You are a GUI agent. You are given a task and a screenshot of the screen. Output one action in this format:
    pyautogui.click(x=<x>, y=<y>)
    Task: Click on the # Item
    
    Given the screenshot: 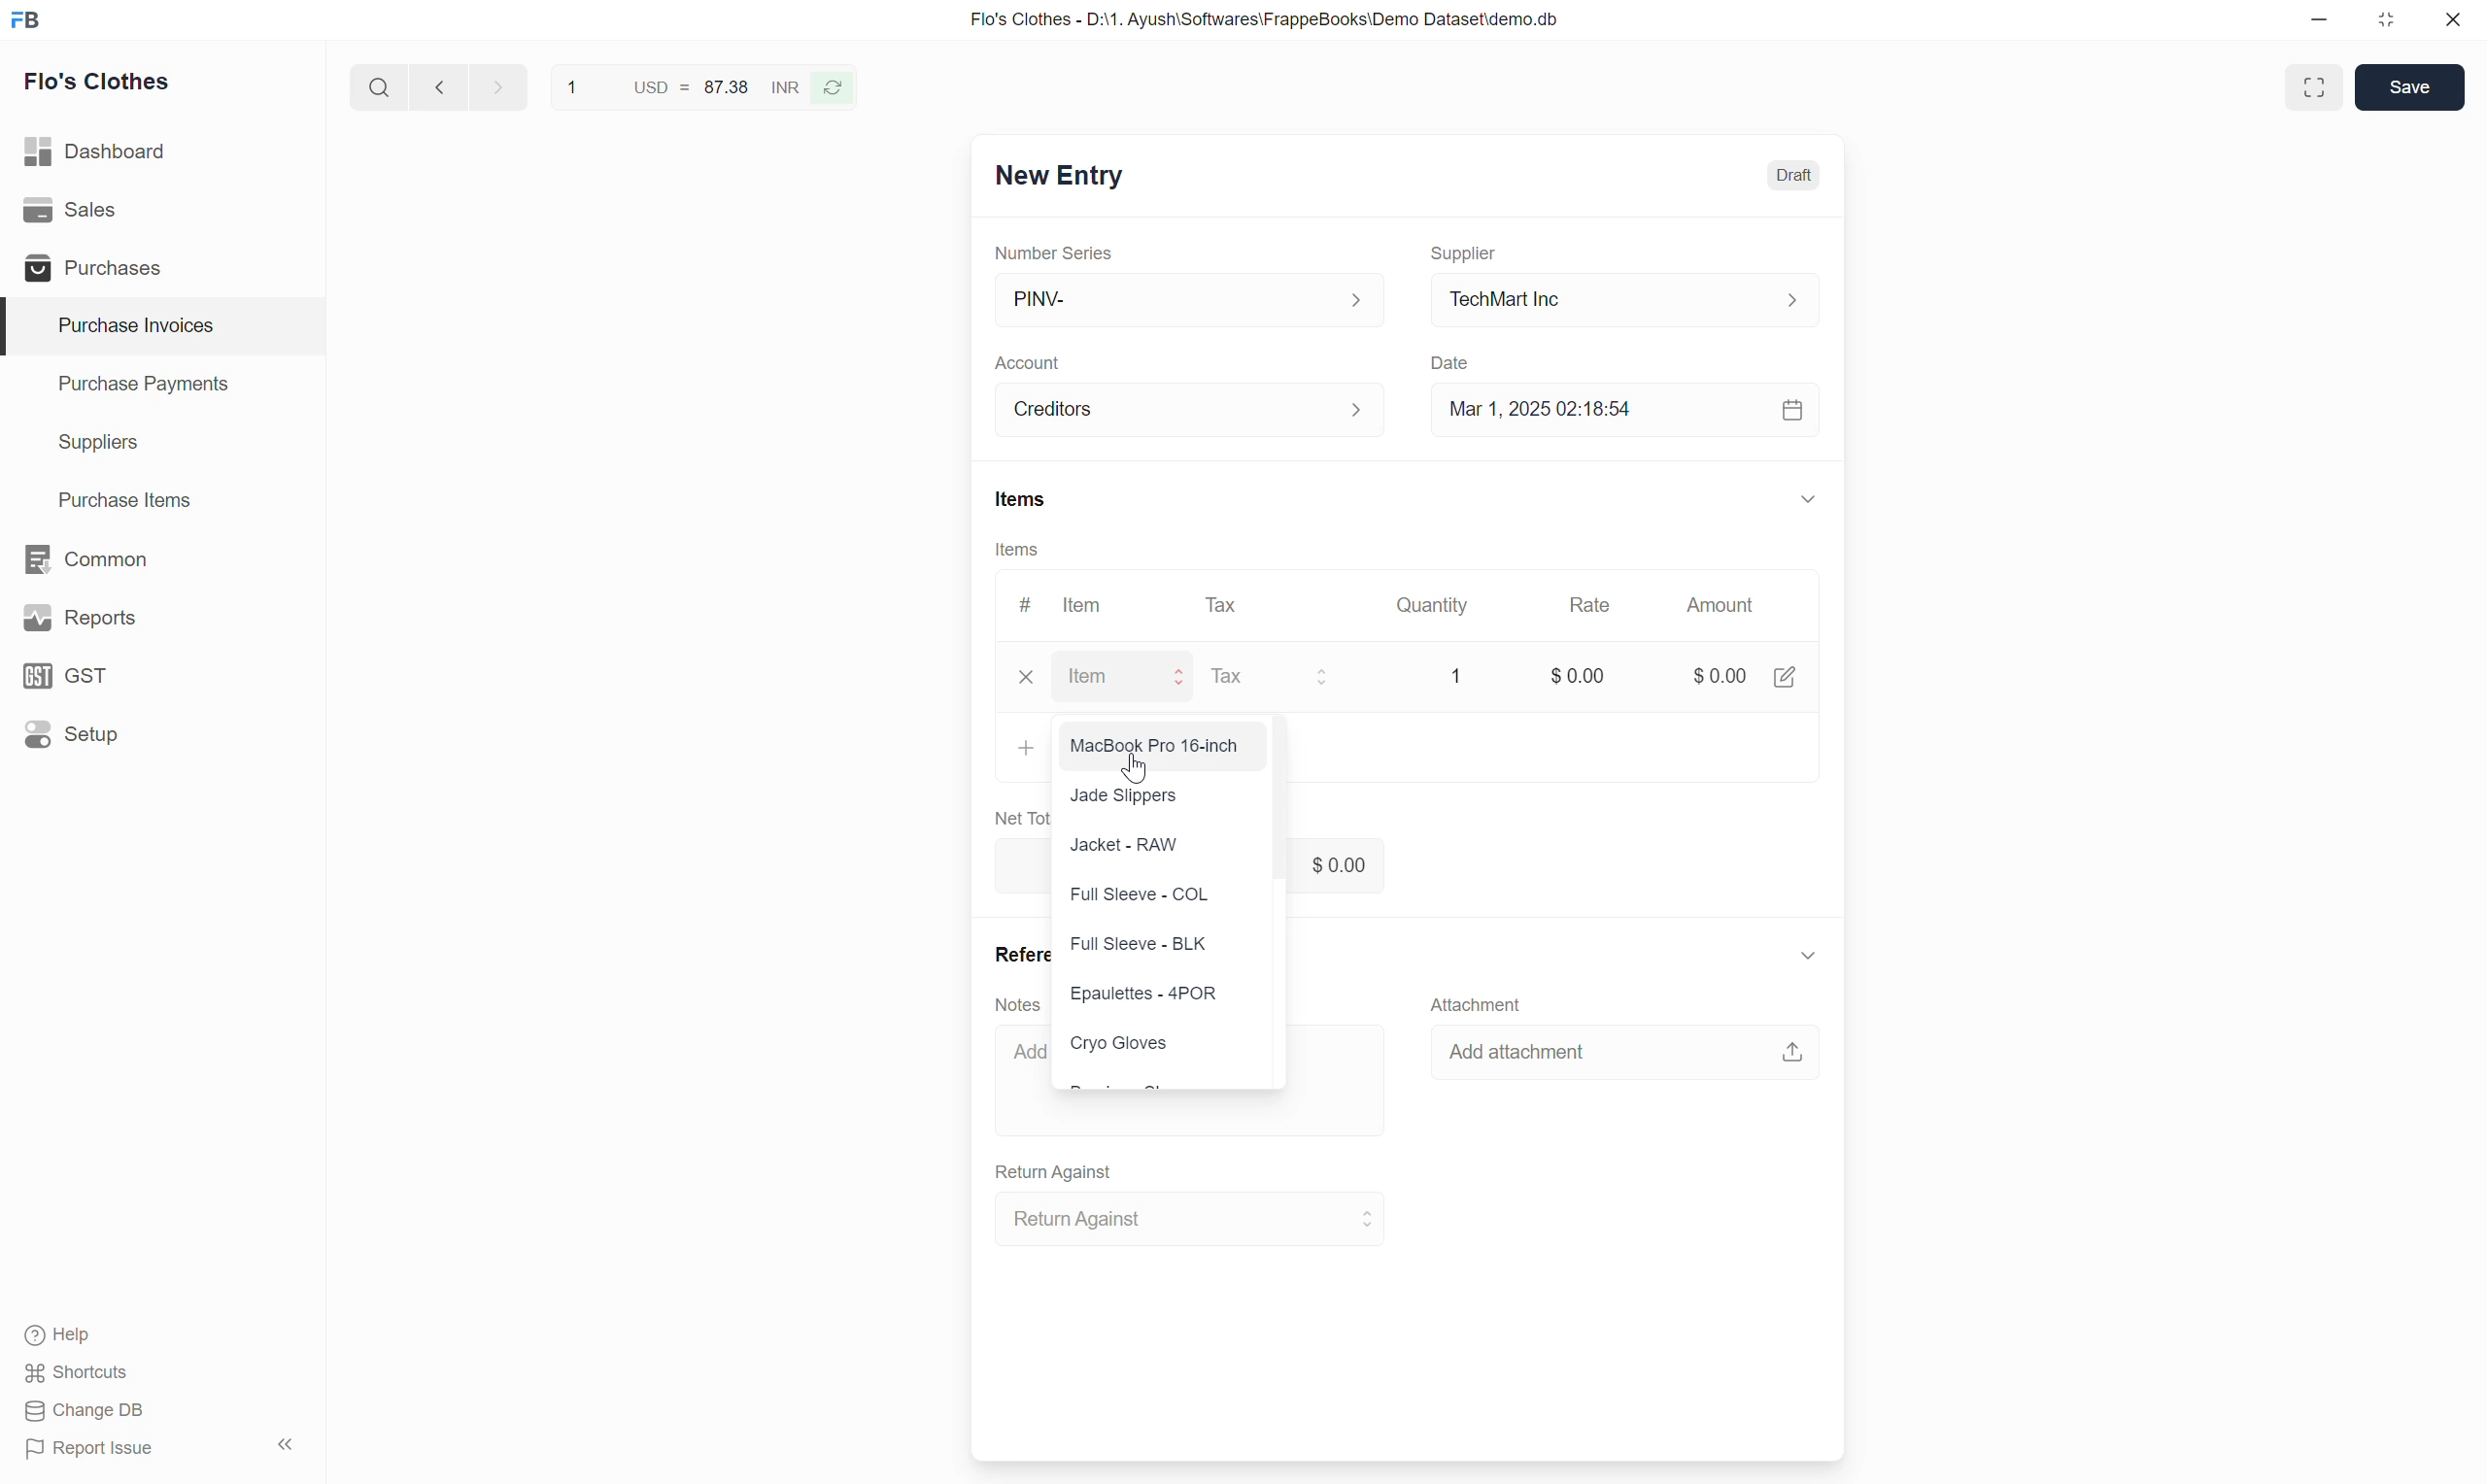 What is the action you would take?
    pyautogui.click(x=1063, y=605)
    